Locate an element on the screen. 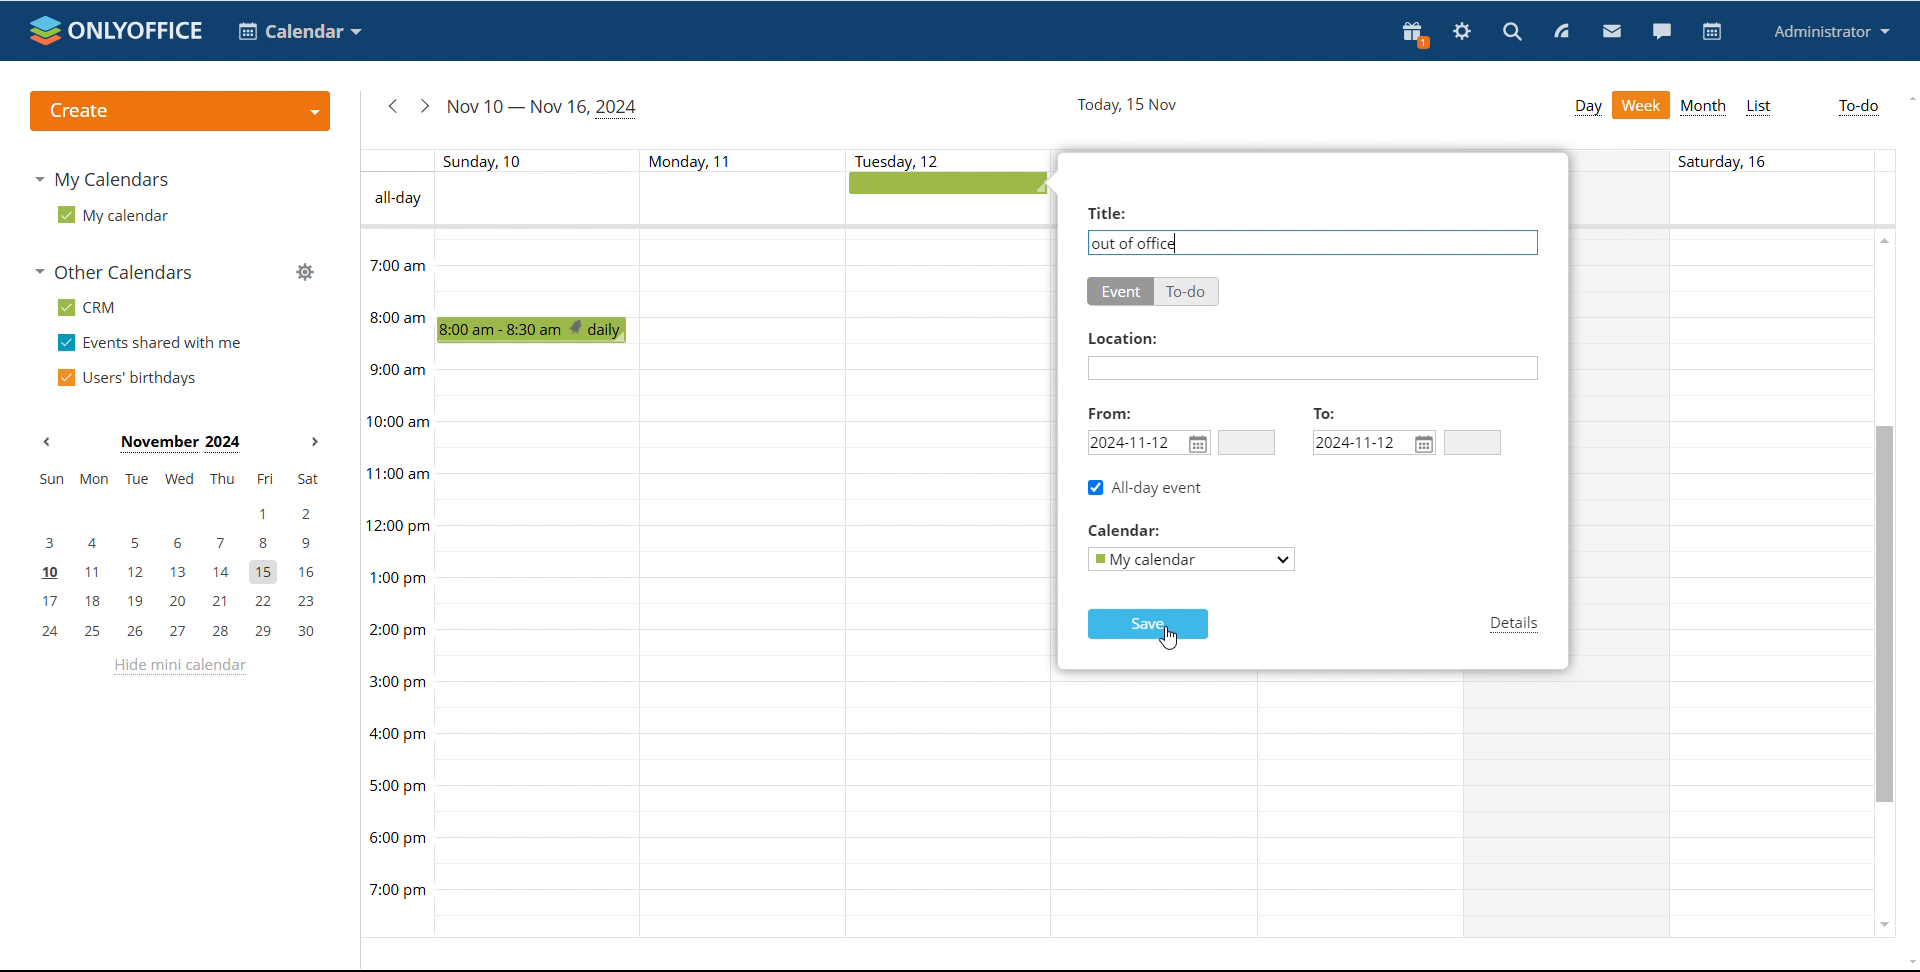  scrollbar is located at coordinates (1886, 614).